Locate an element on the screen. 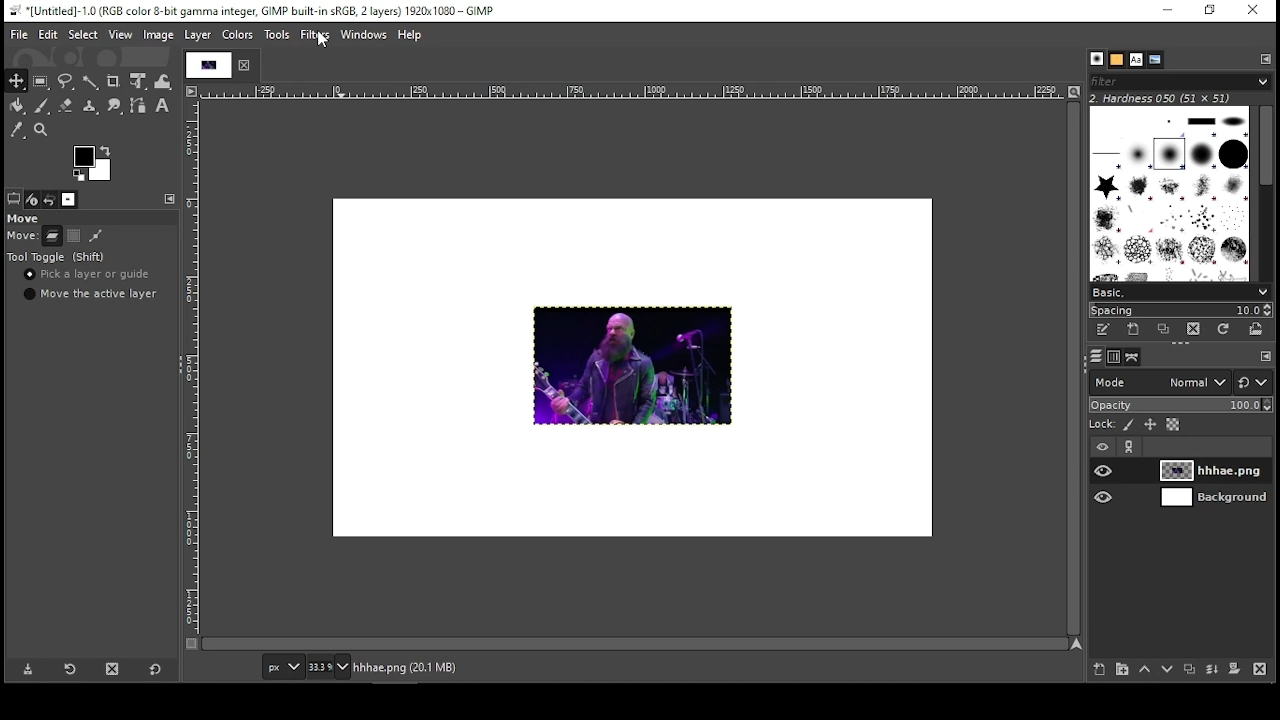  paths tool is located at coordinates (139, 108).